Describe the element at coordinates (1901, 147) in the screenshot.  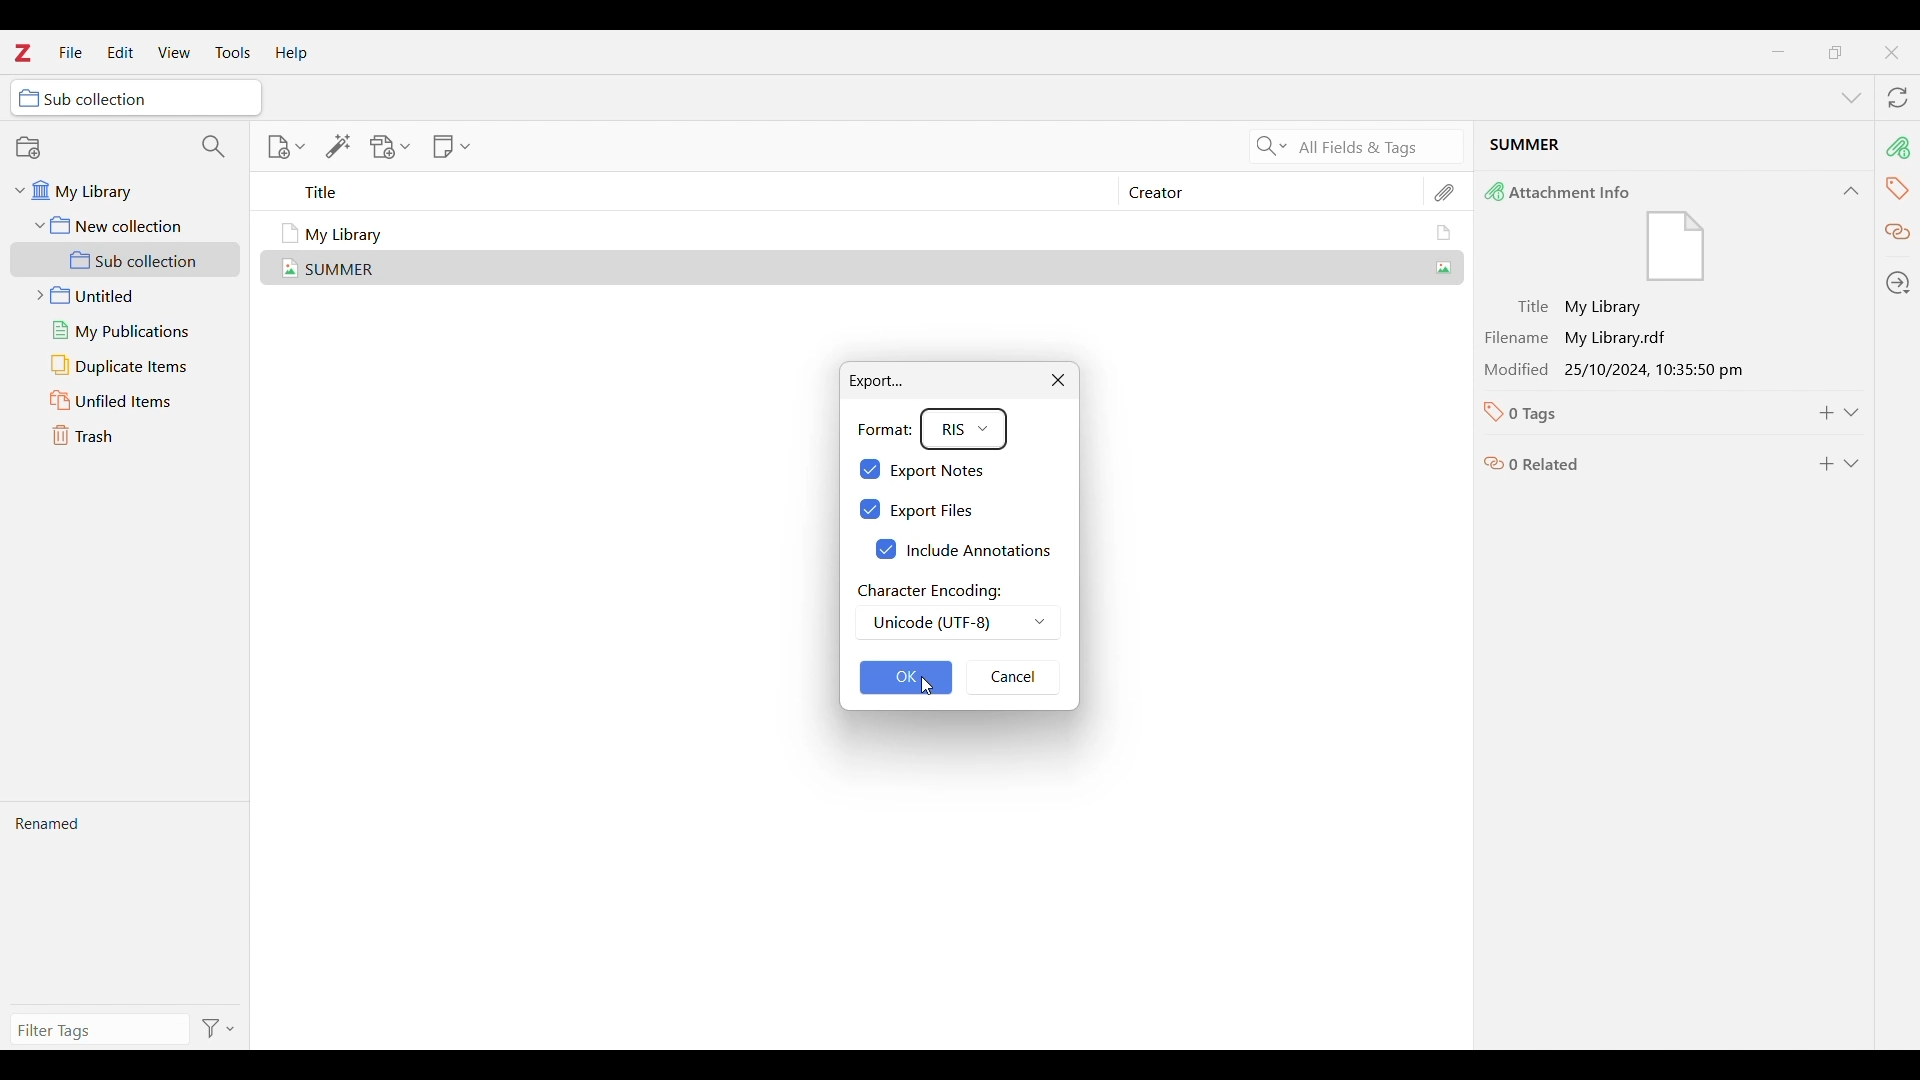
I see `Attachment info` at that location.